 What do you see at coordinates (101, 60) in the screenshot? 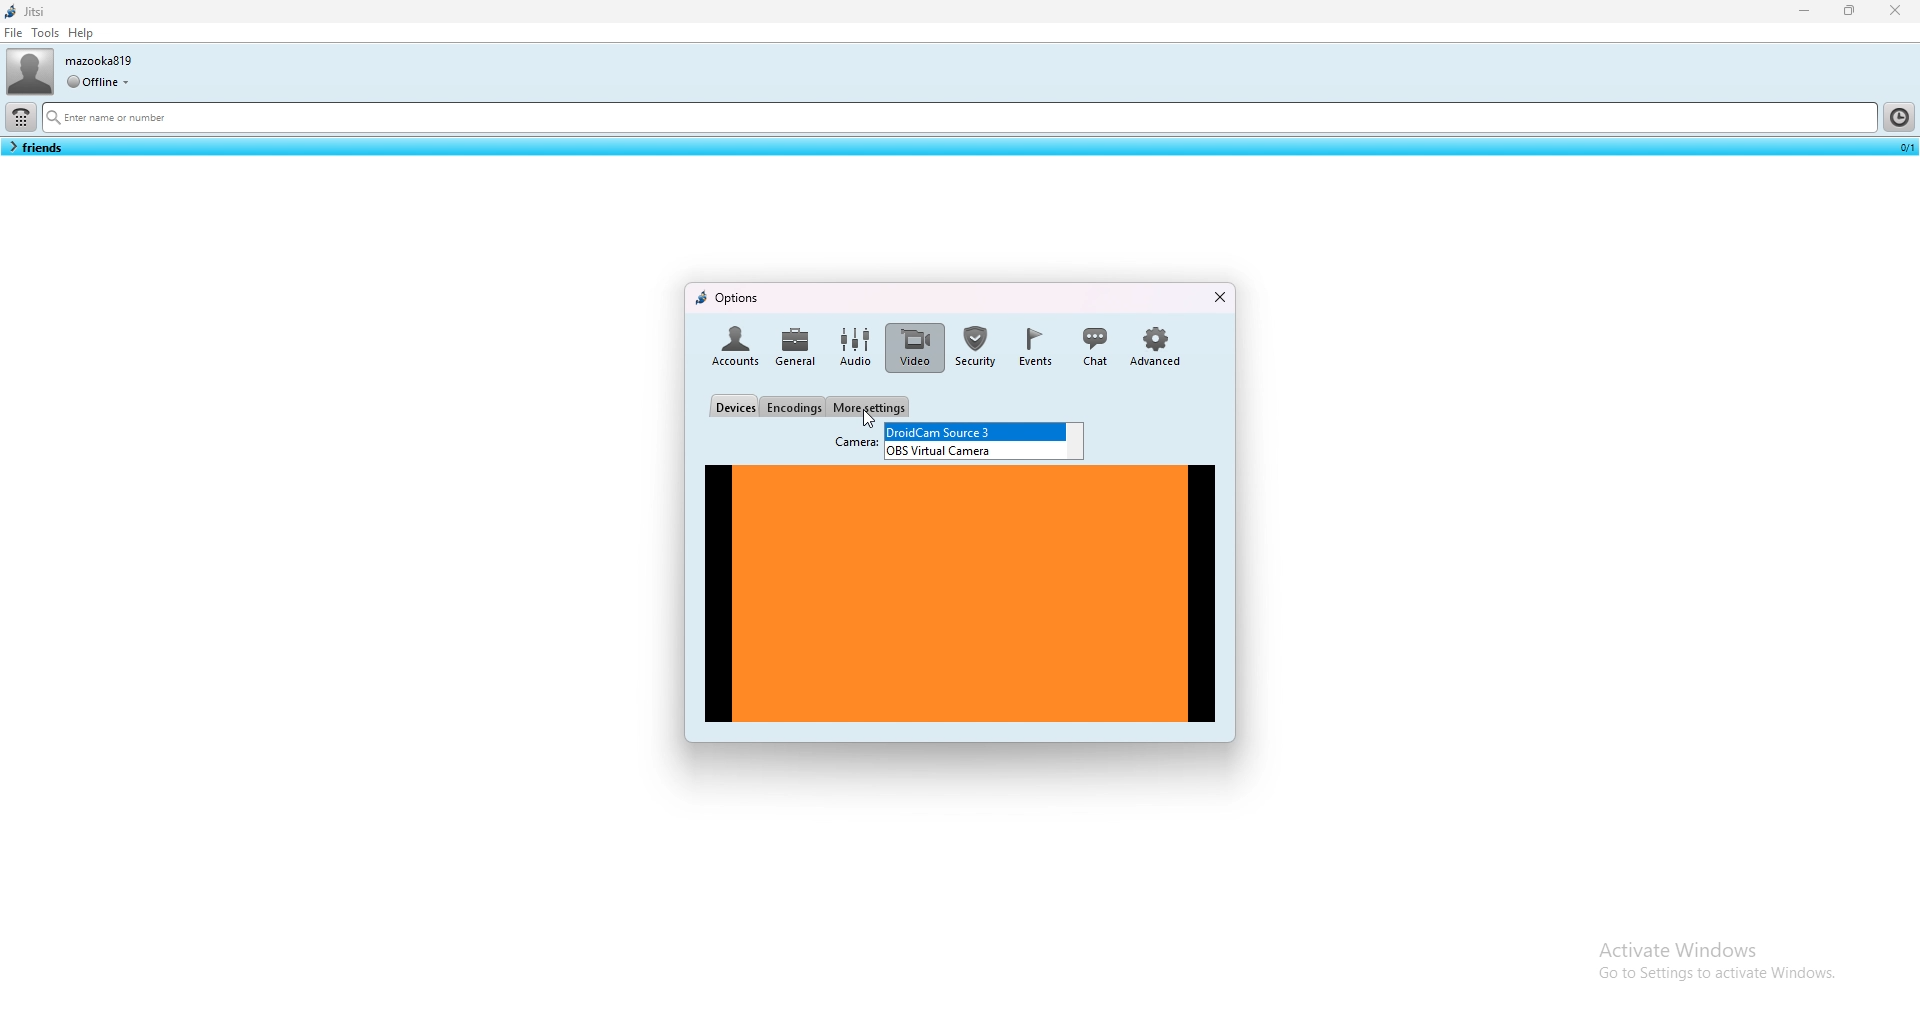
I see `username` at bounding box center [101, 60].